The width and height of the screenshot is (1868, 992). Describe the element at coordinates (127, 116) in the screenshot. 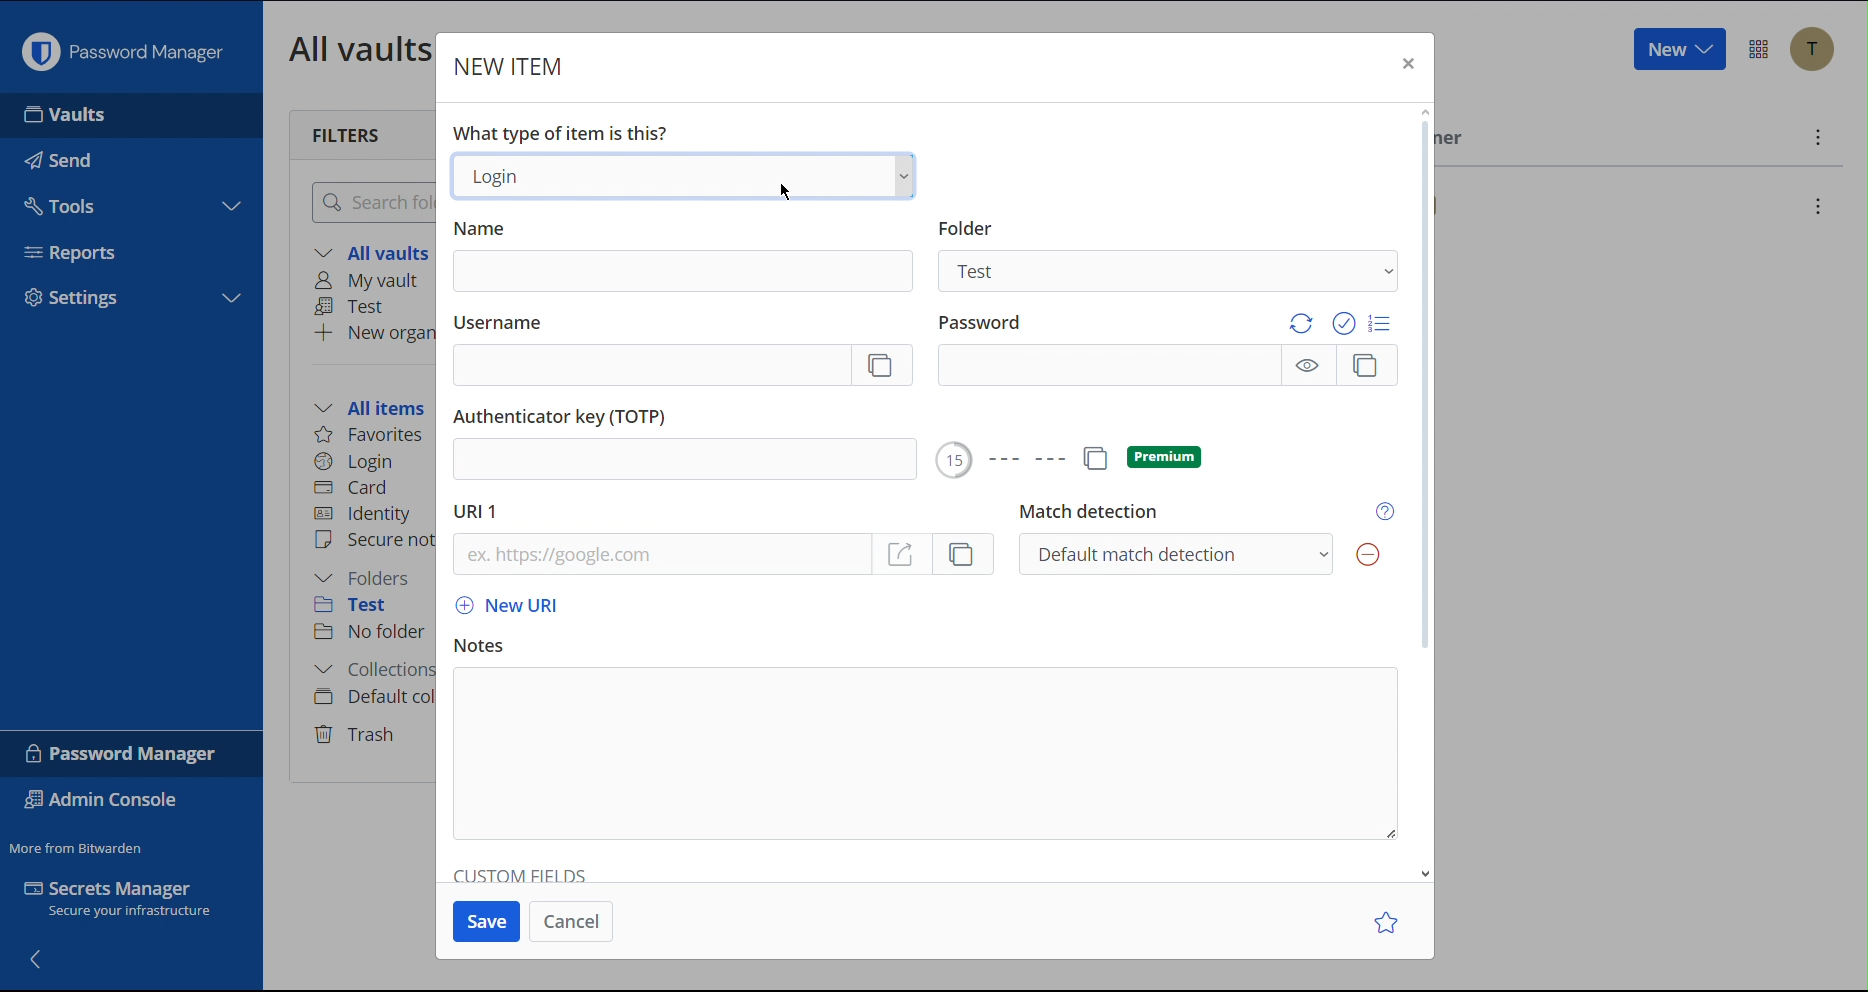

I see `Vaults` at that location.